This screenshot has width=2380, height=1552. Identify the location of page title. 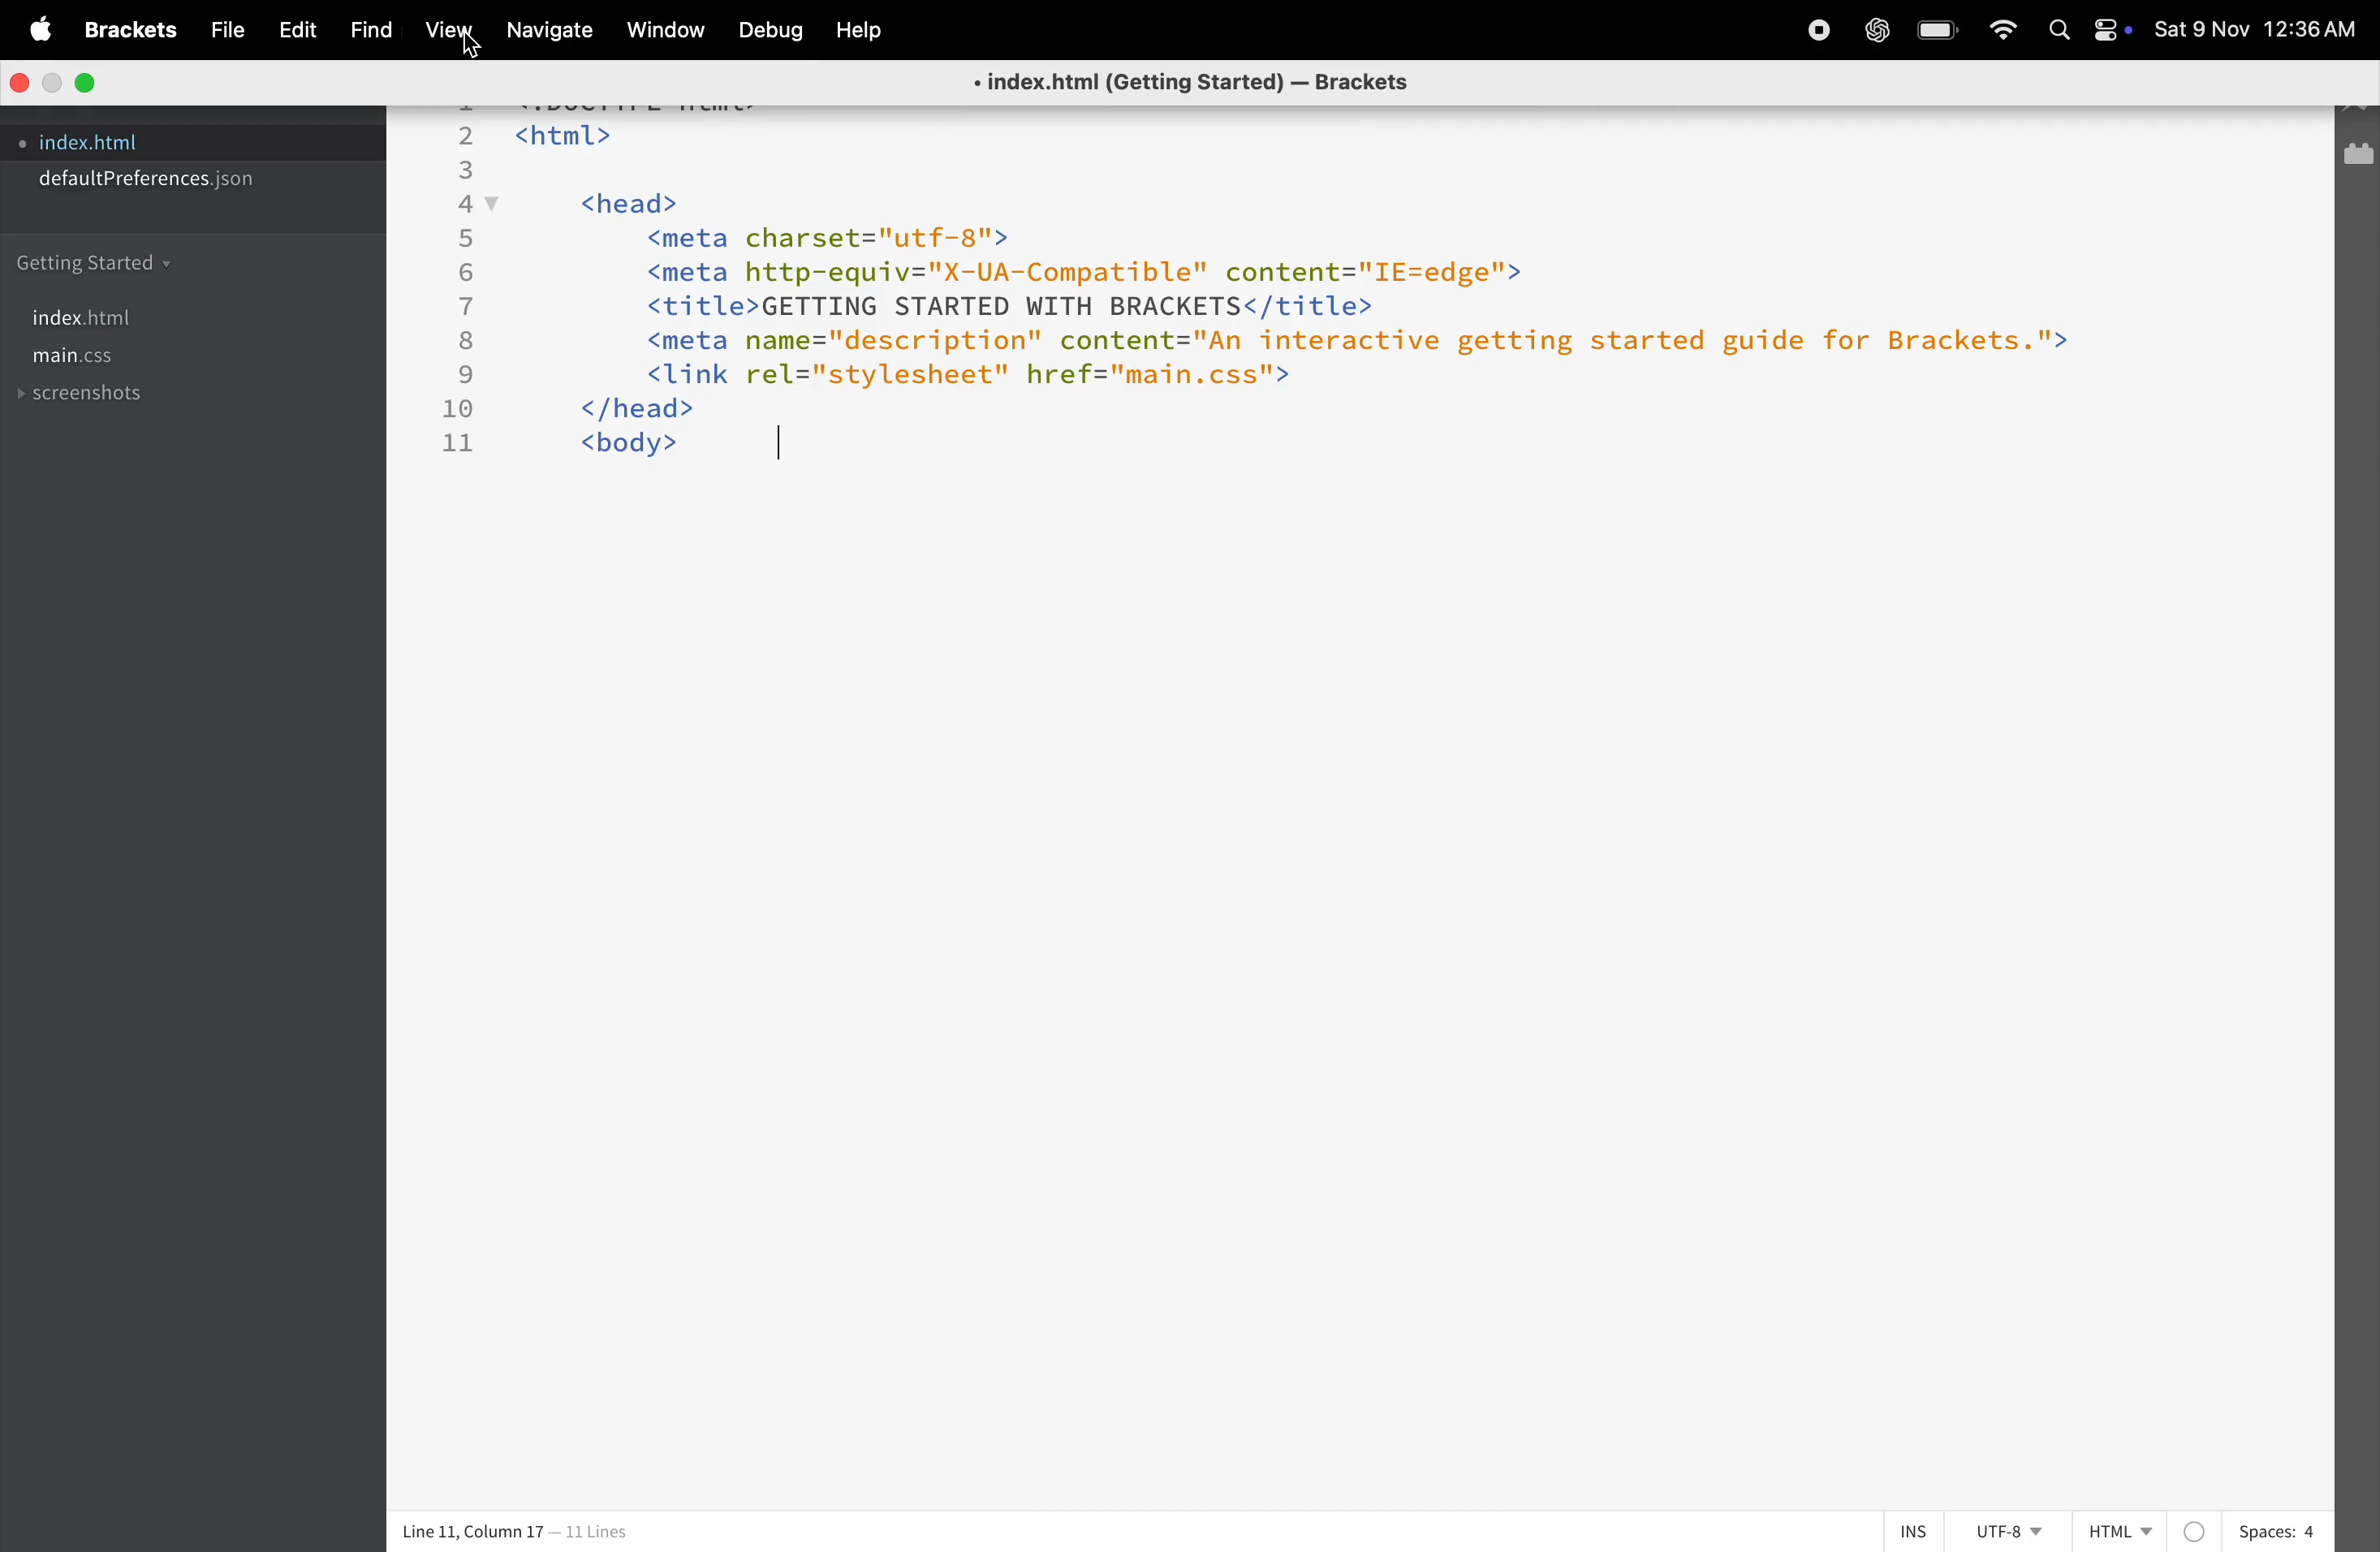
(1182, 84).